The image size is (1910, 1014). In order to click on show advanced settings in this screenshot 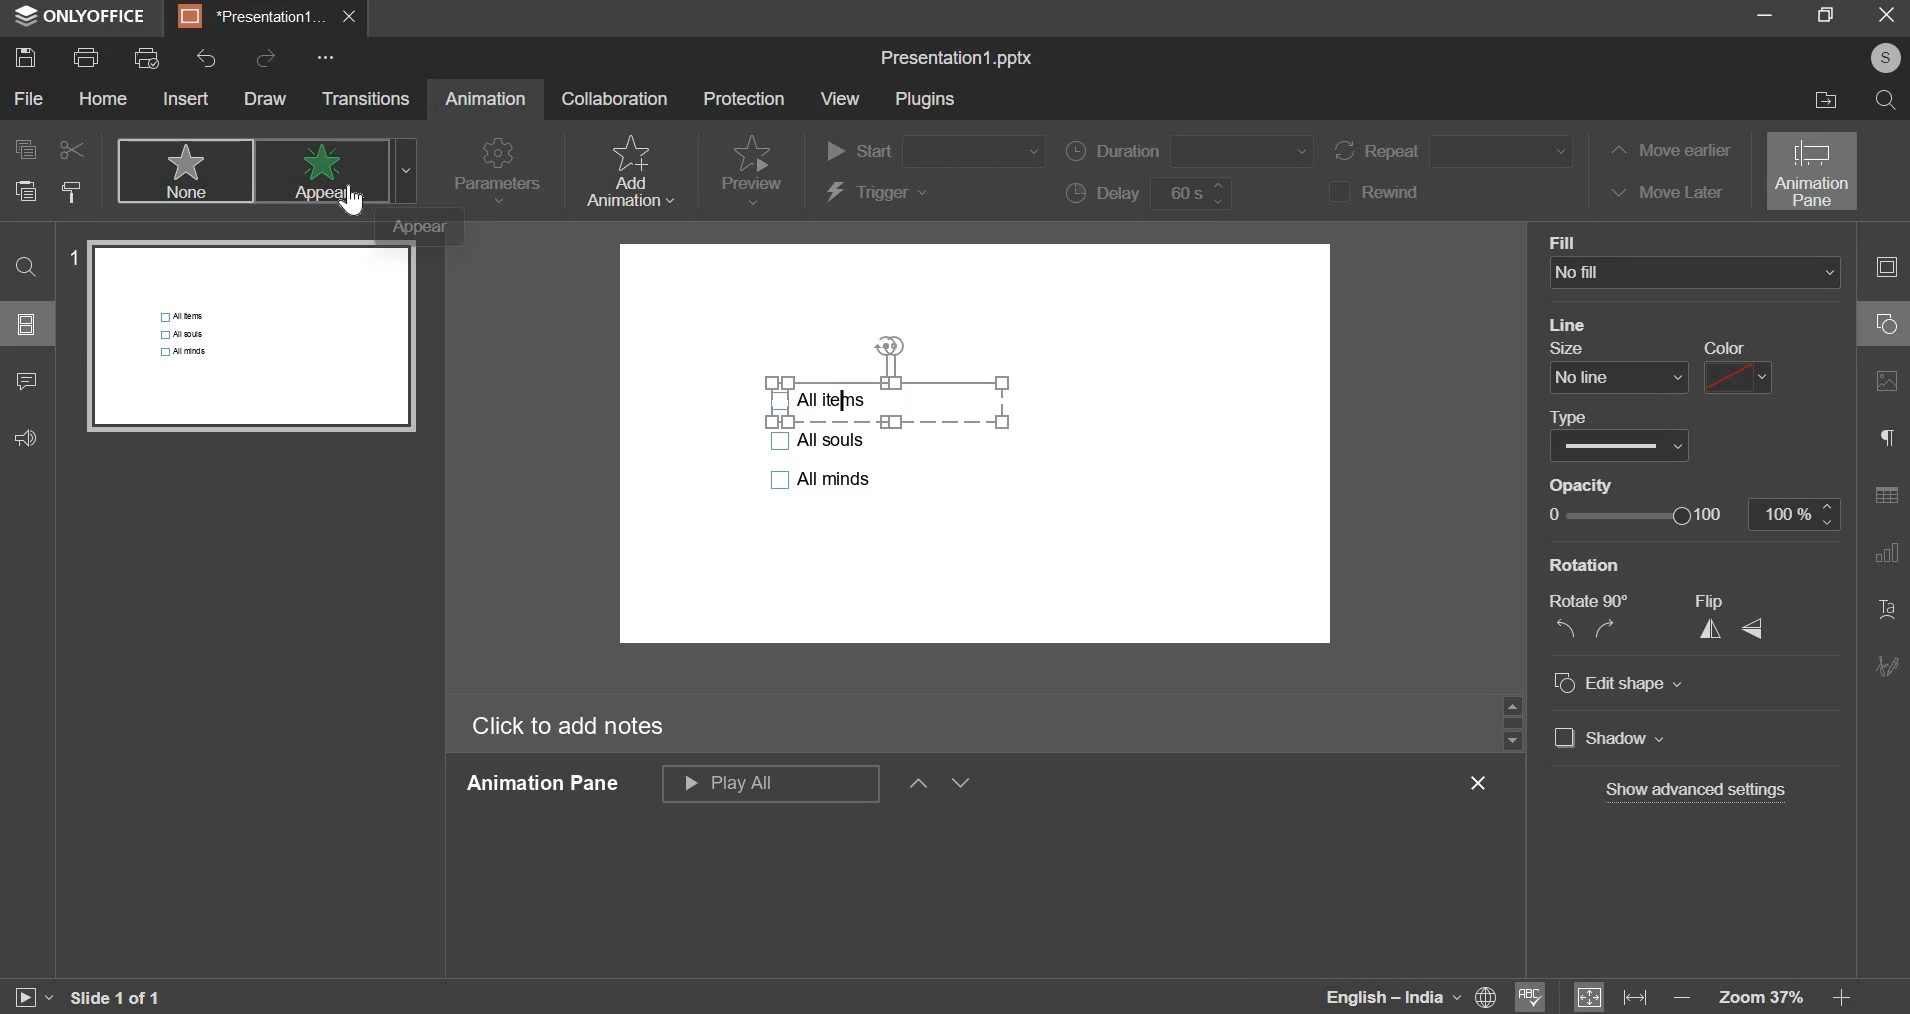, I will do `click(1695, 795)`.